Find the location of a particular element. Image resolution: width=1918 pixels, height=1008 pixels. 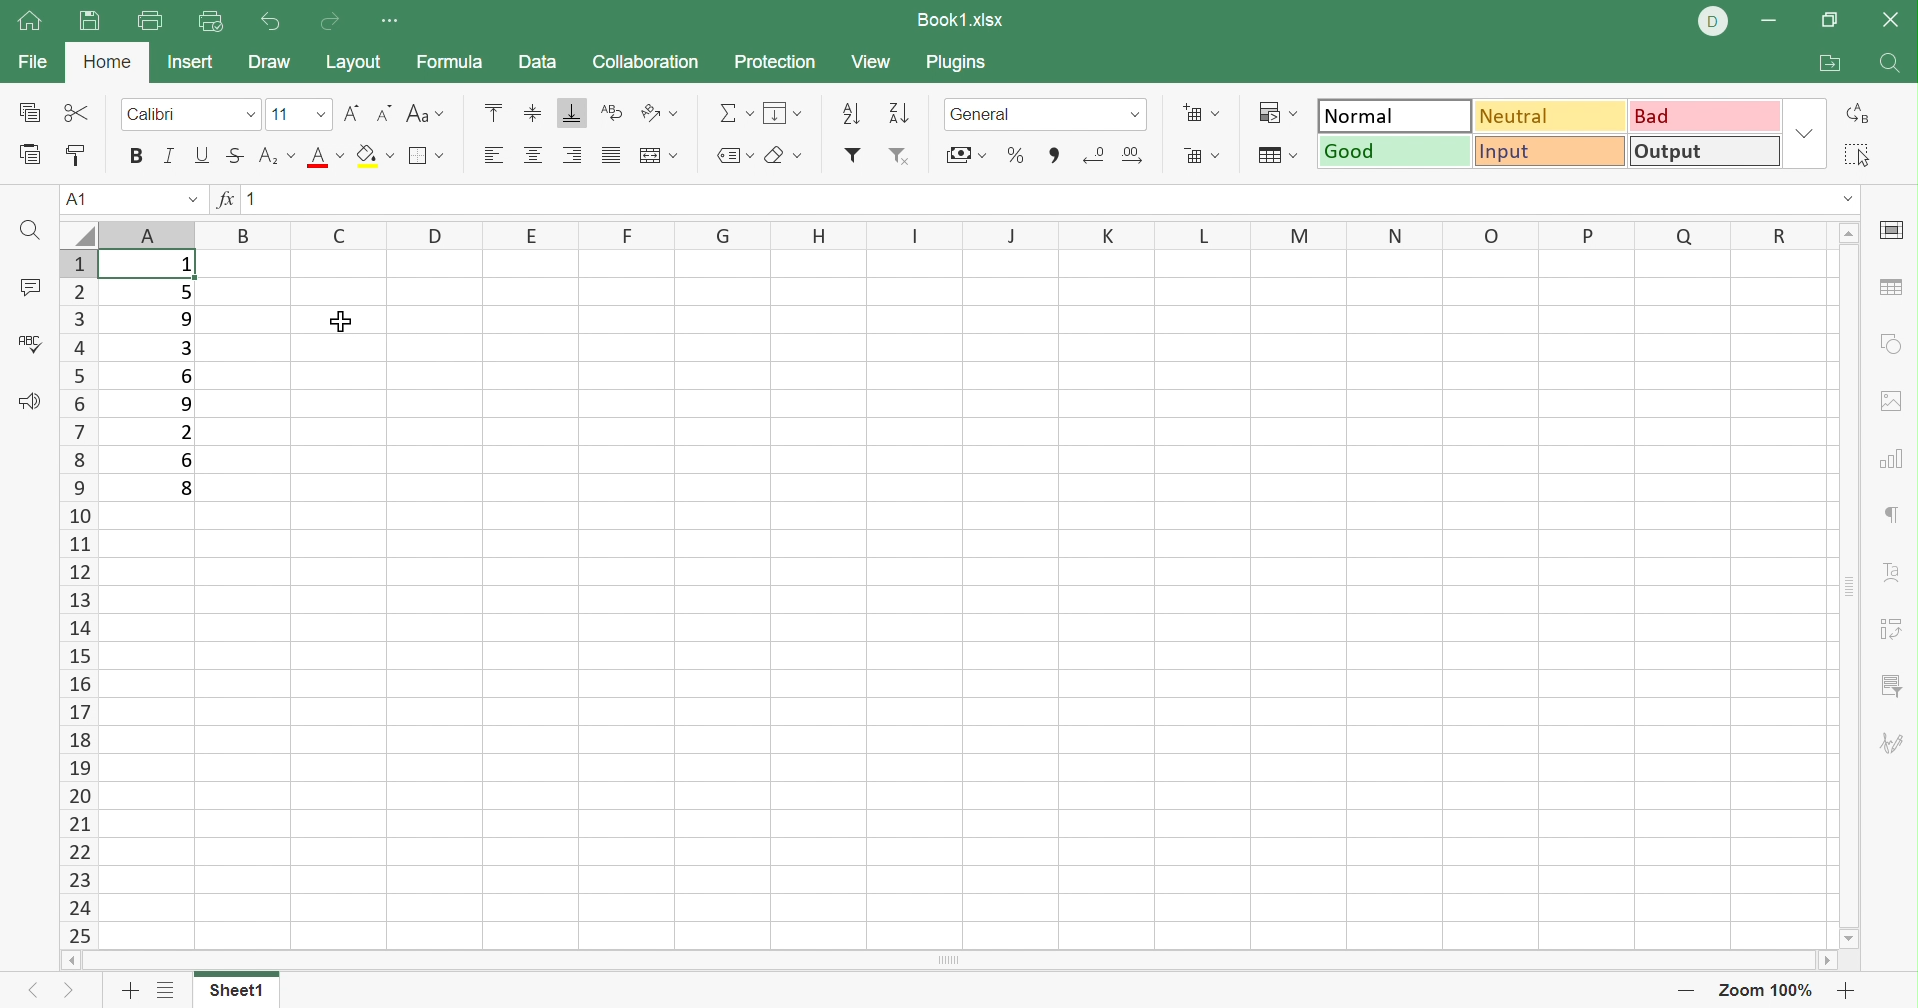

5 is located at coordinates (186, 292).